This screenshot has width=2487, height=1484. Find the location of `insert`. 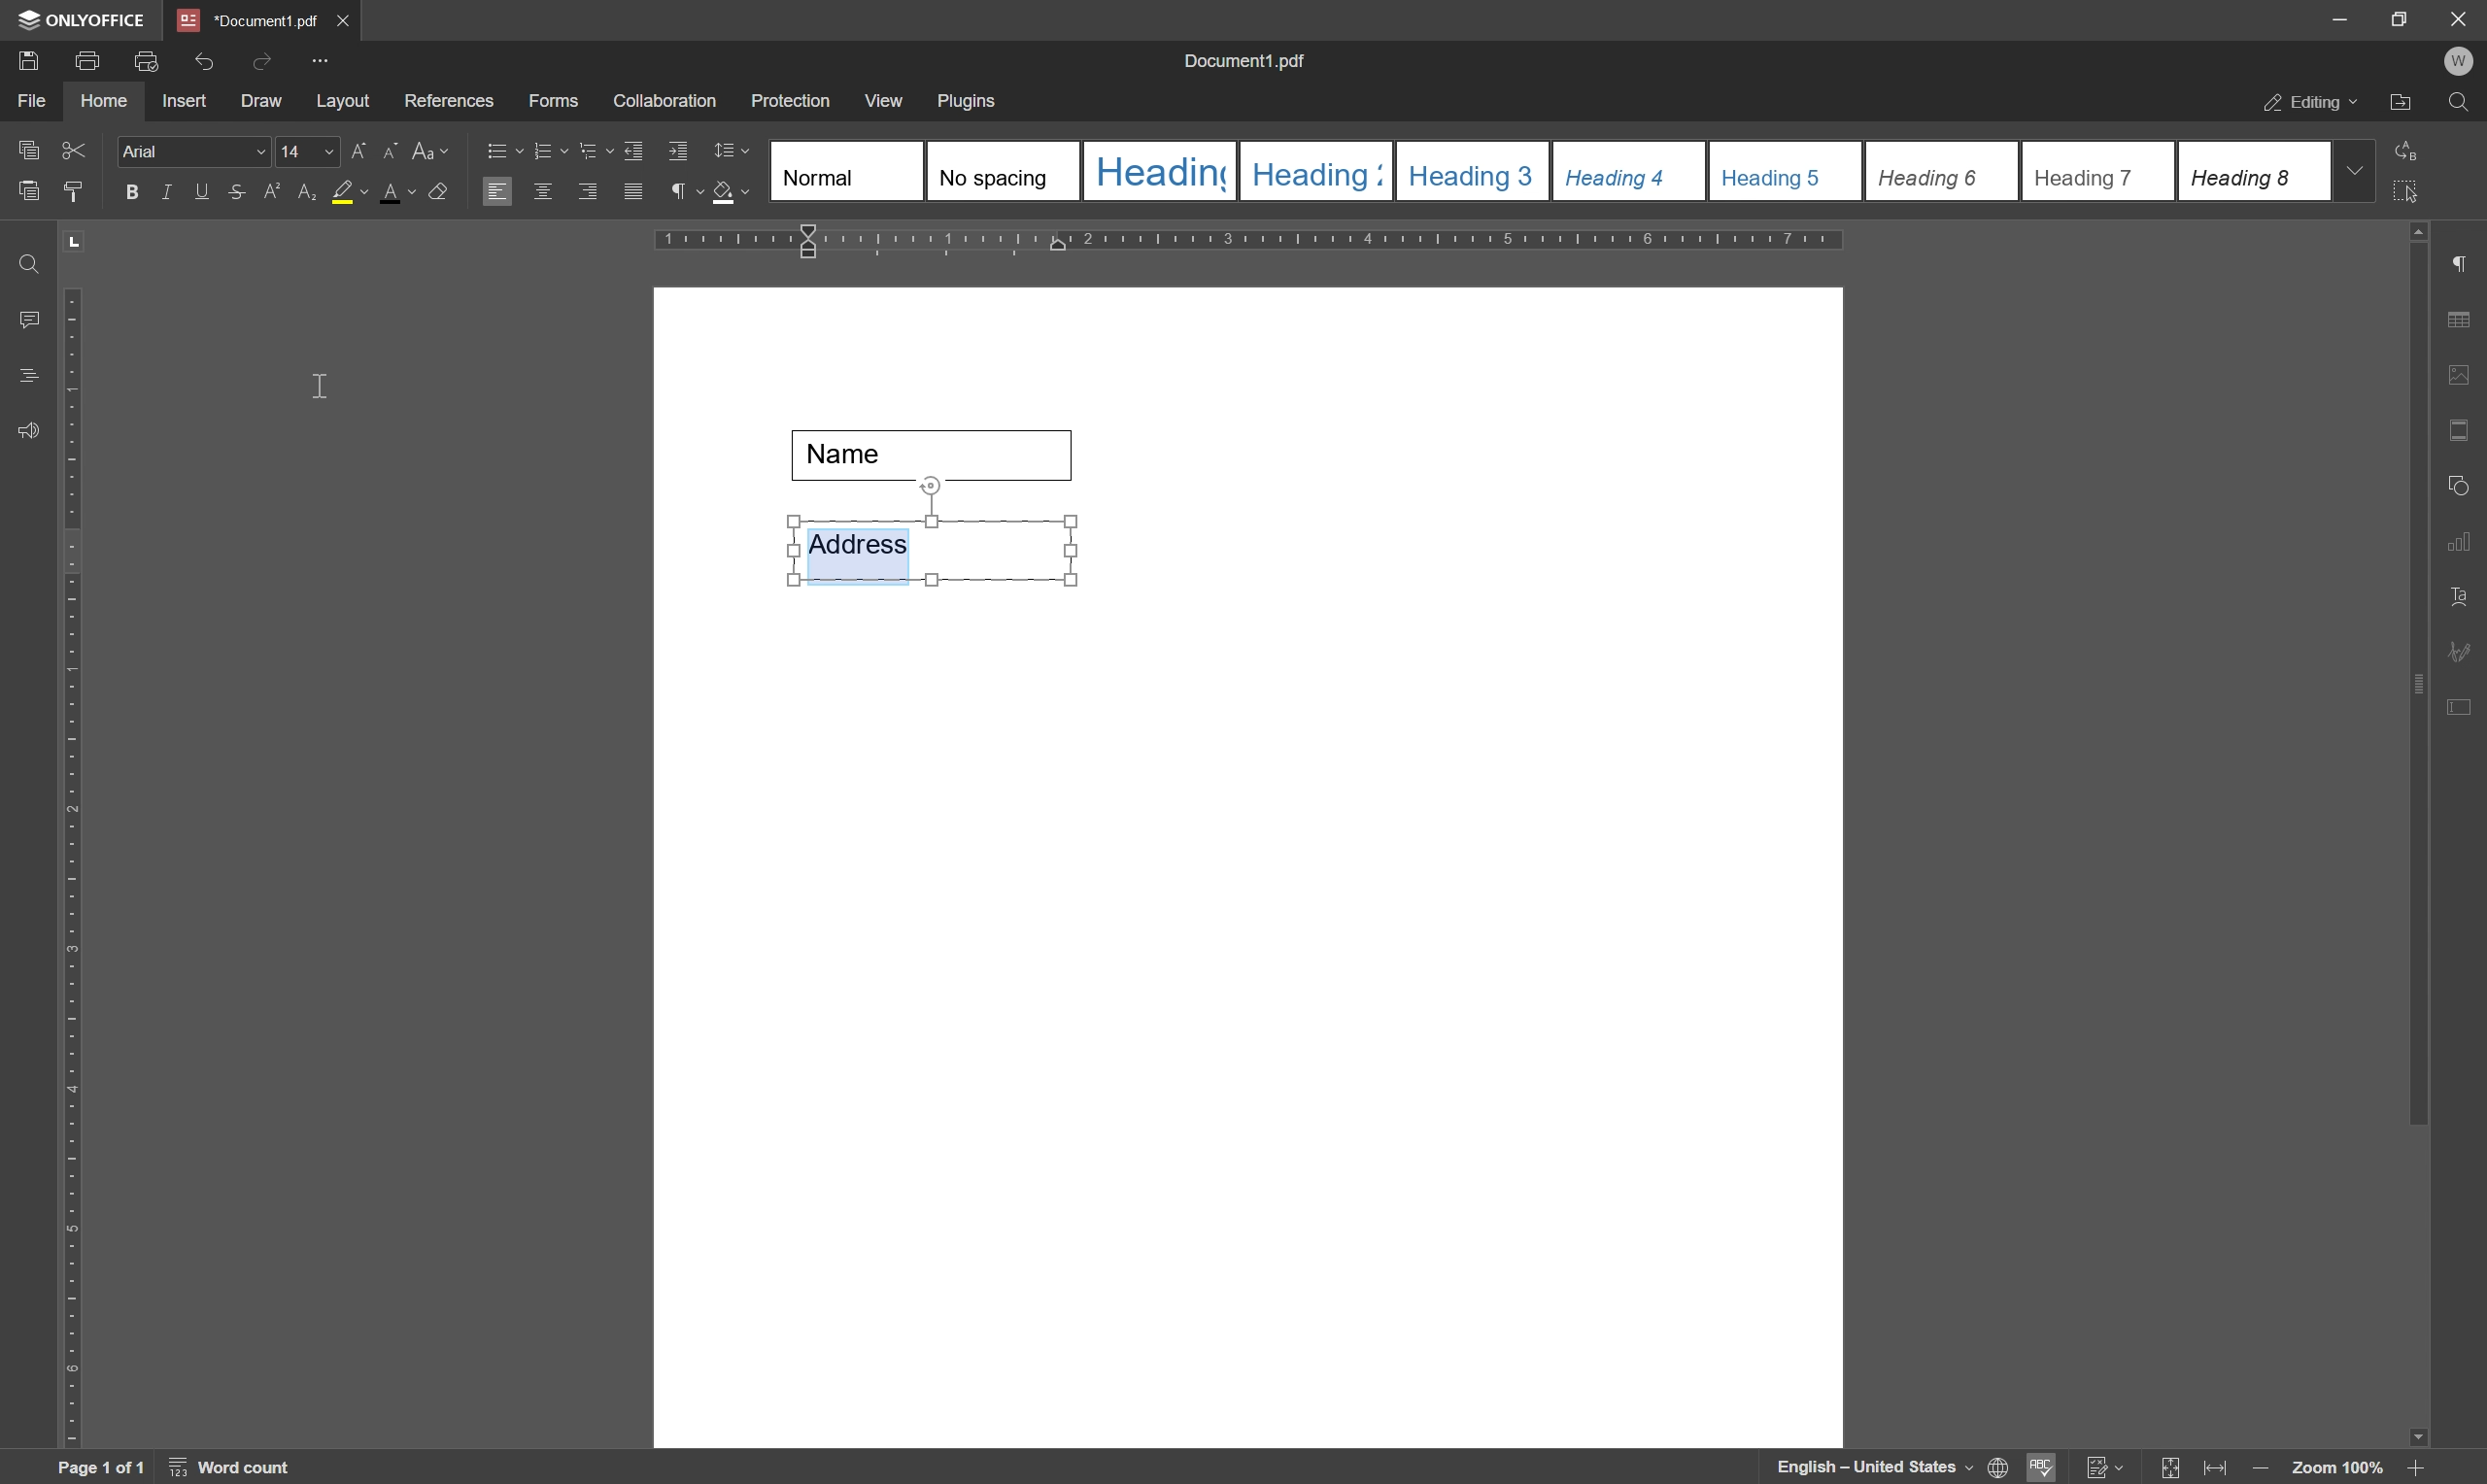

insert is located at coordinates (184, 102).